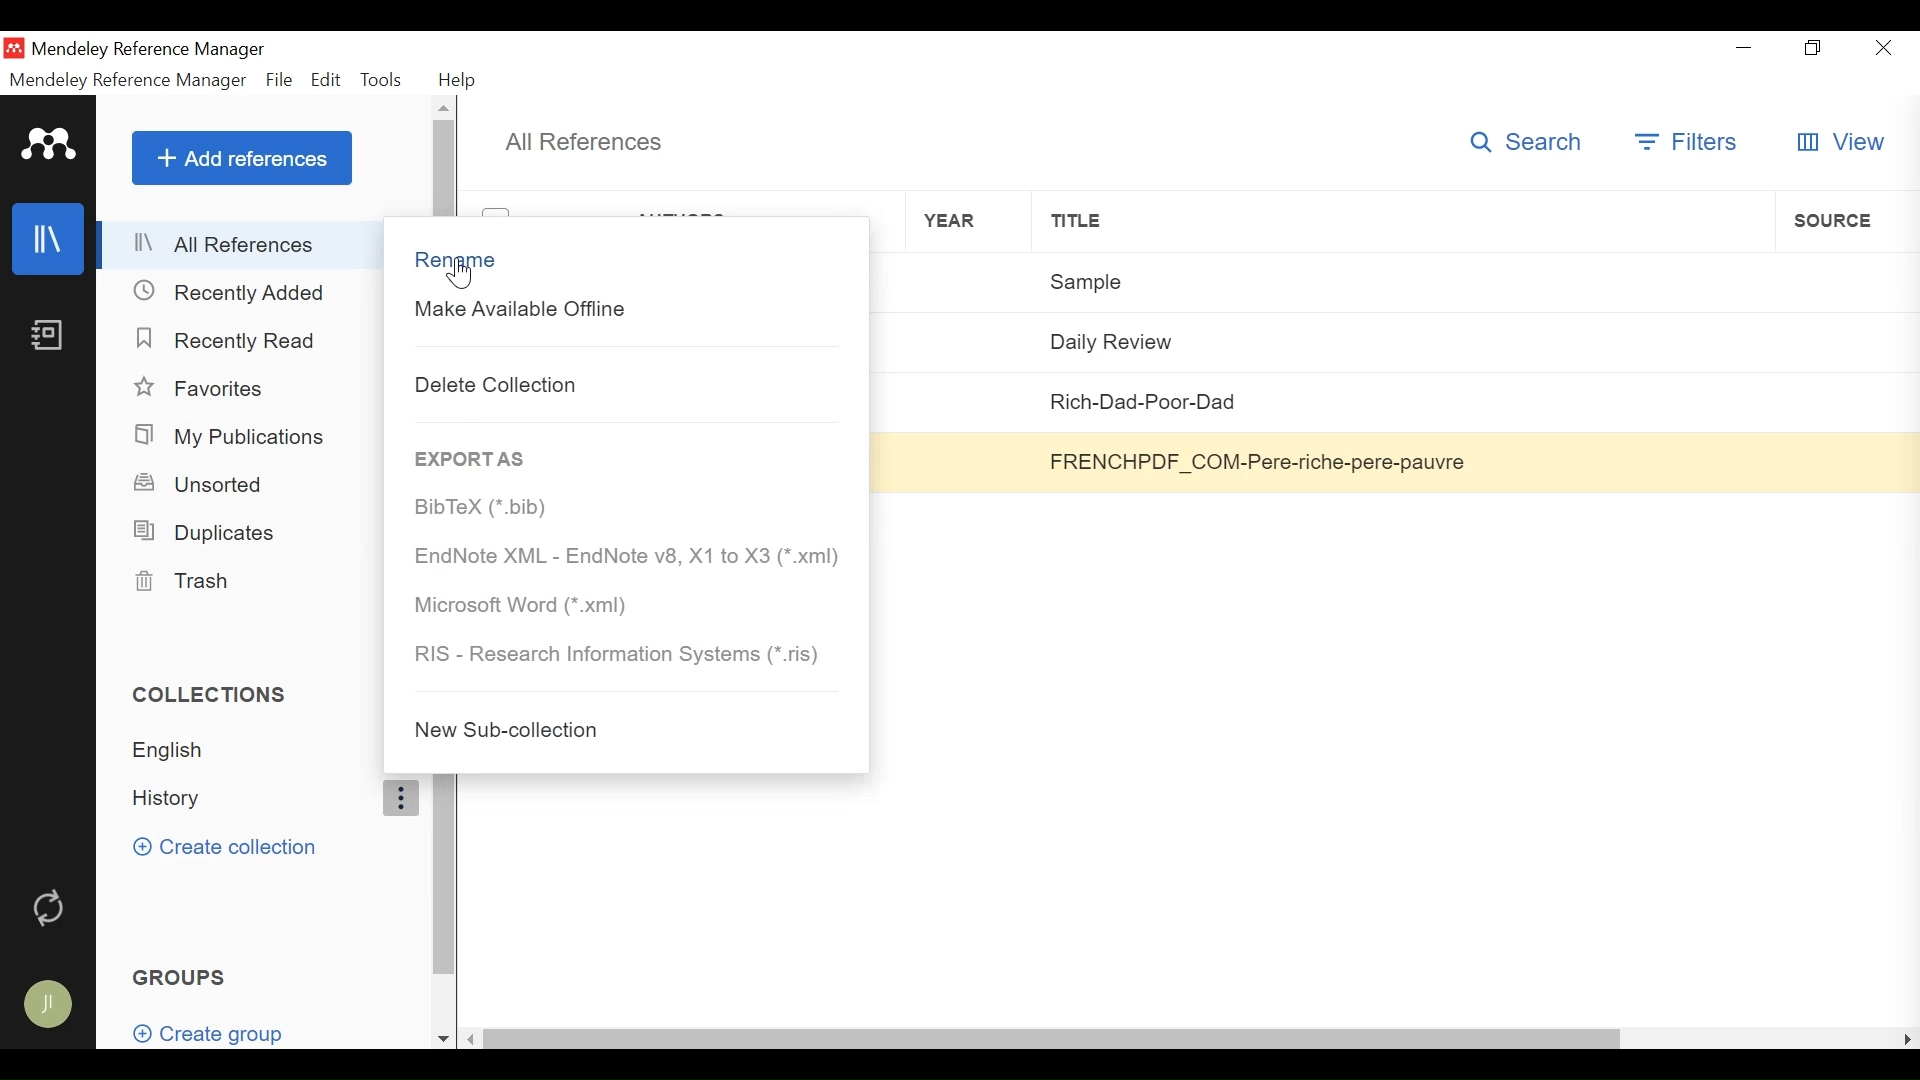 The image size is (1920, 1080). Describe the element at coordinates (1403, 279) in the screenshot. I see `Sample` at that location.